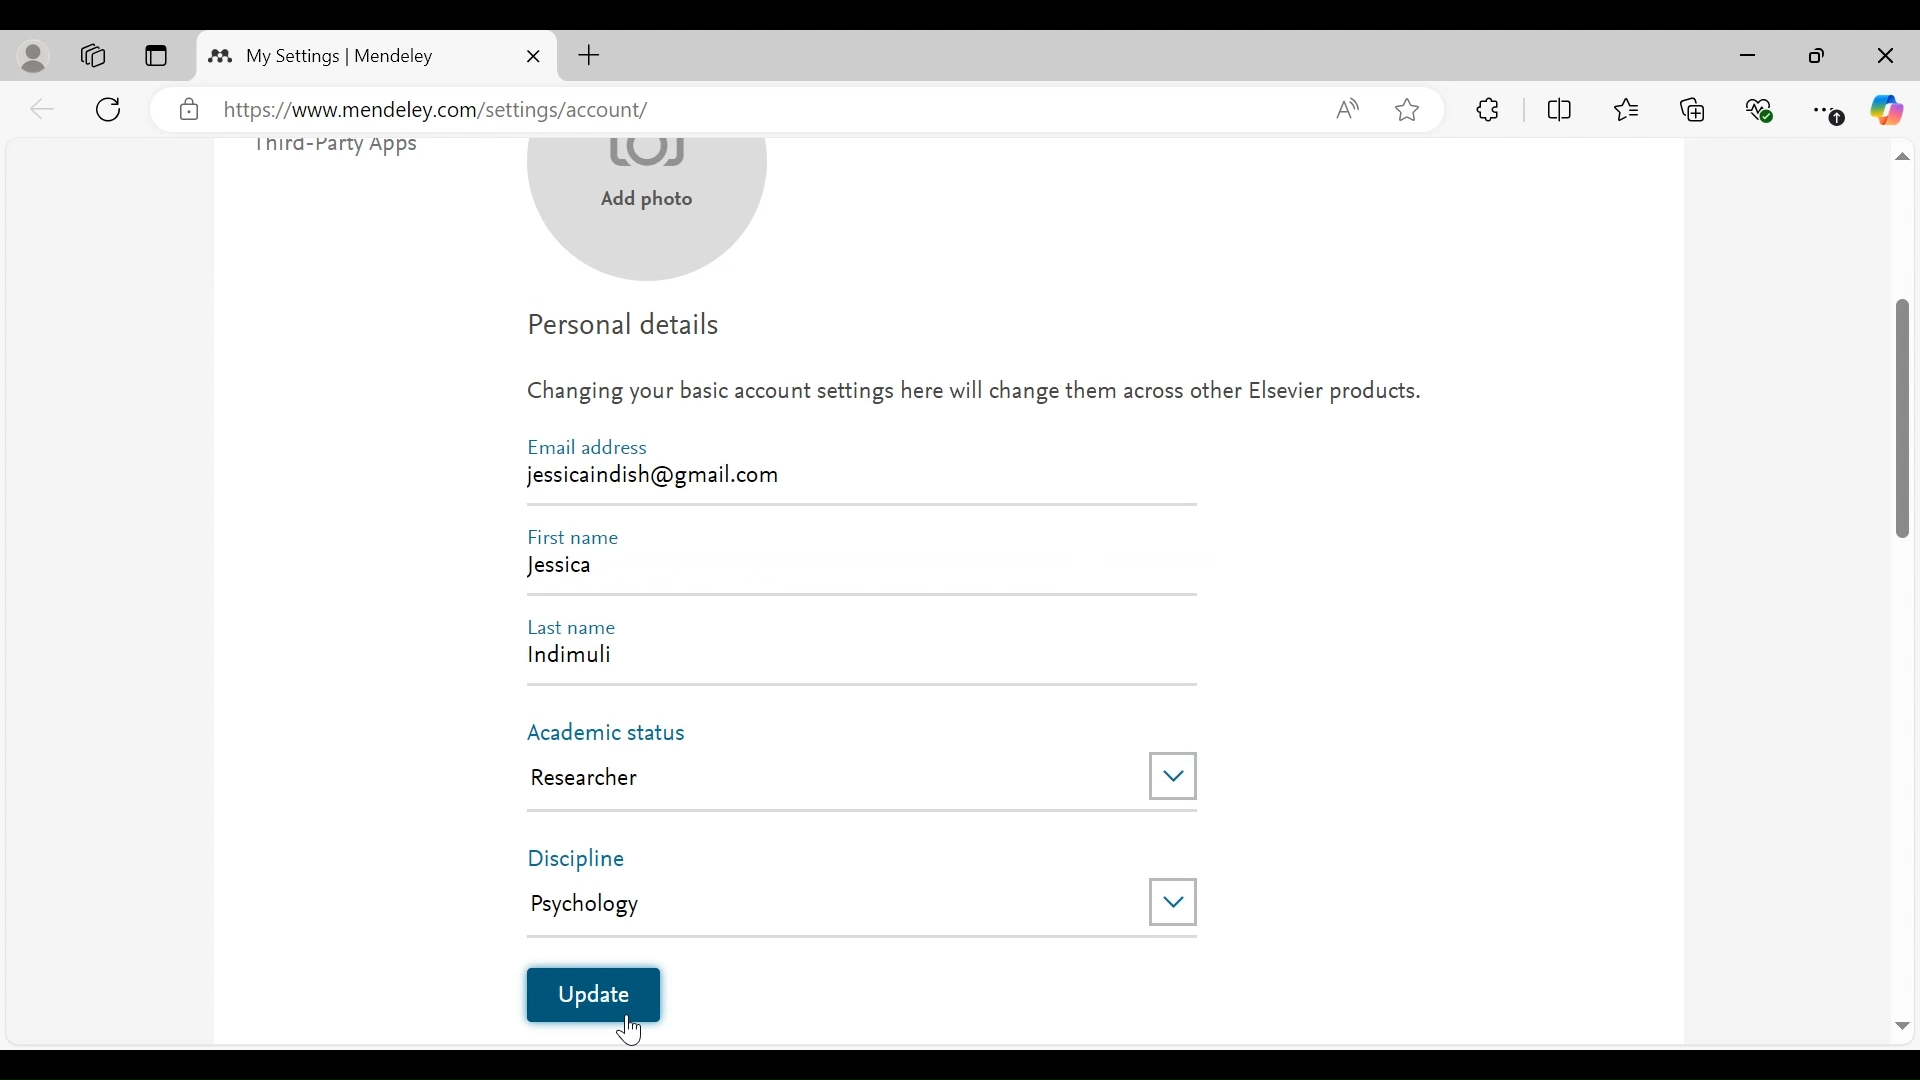 This screenshot has width=1920, height=1080. Describe the element at coordinates (762, 111) in the screenshot. I see `https://www.mendeley.com/settings/account/` at that location.